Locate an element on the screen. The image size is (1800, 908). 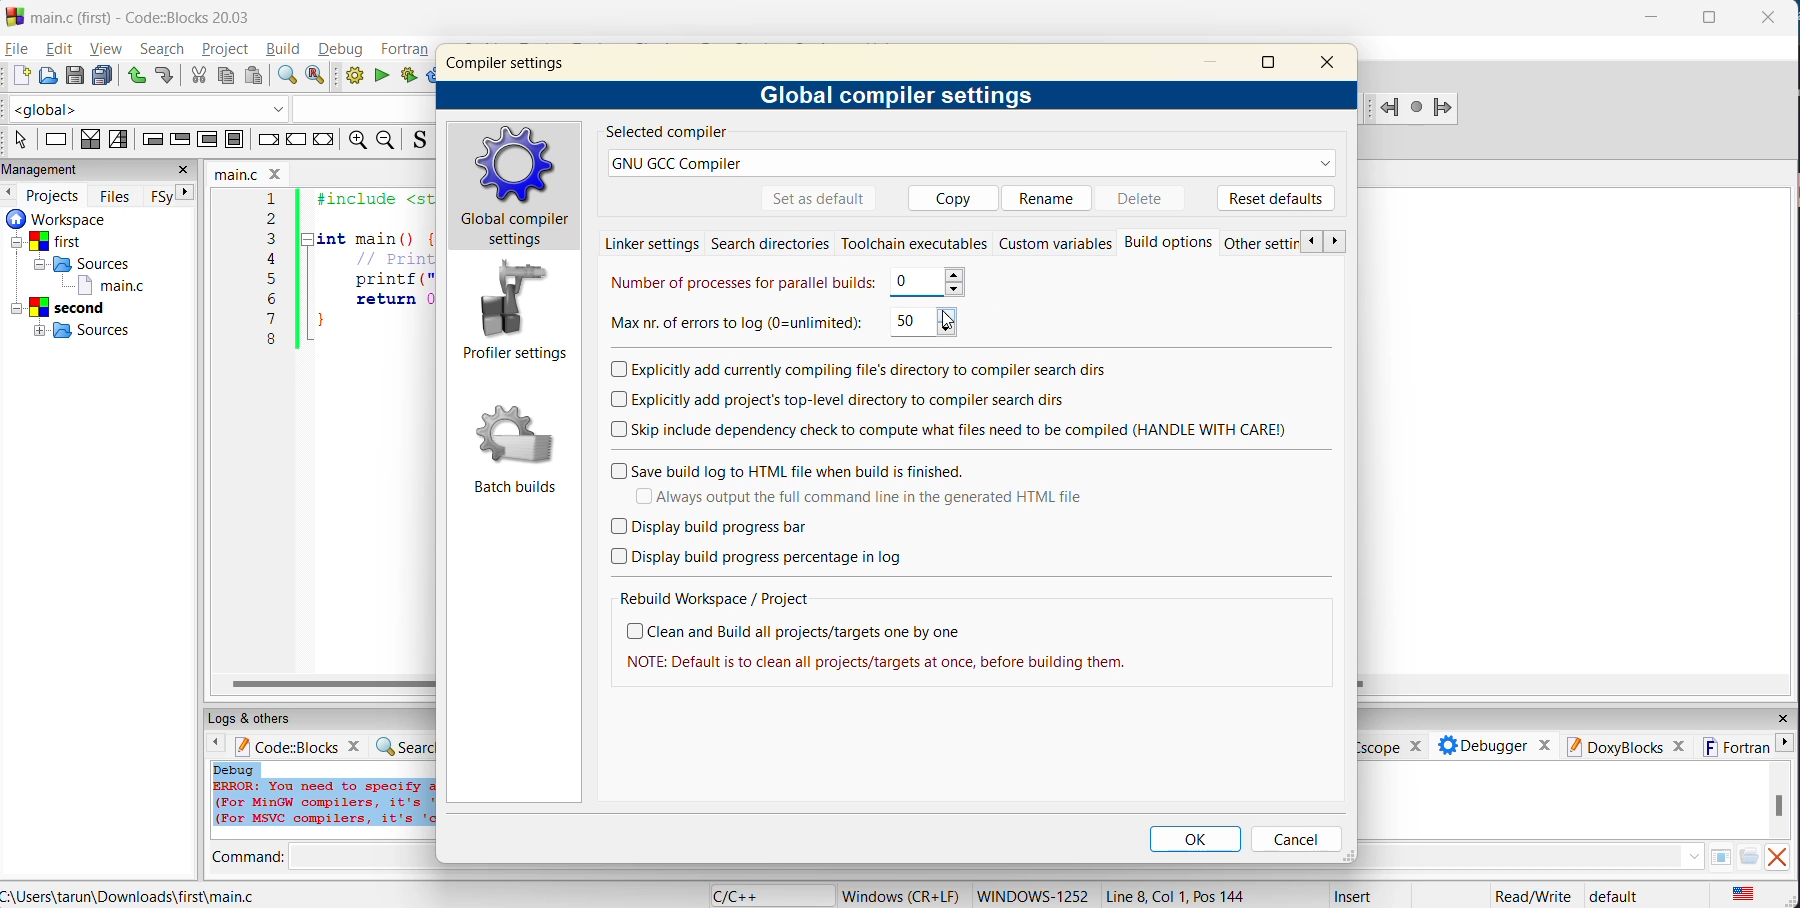
save build log to html file when  build is finished is located at coordinates (790, 470).